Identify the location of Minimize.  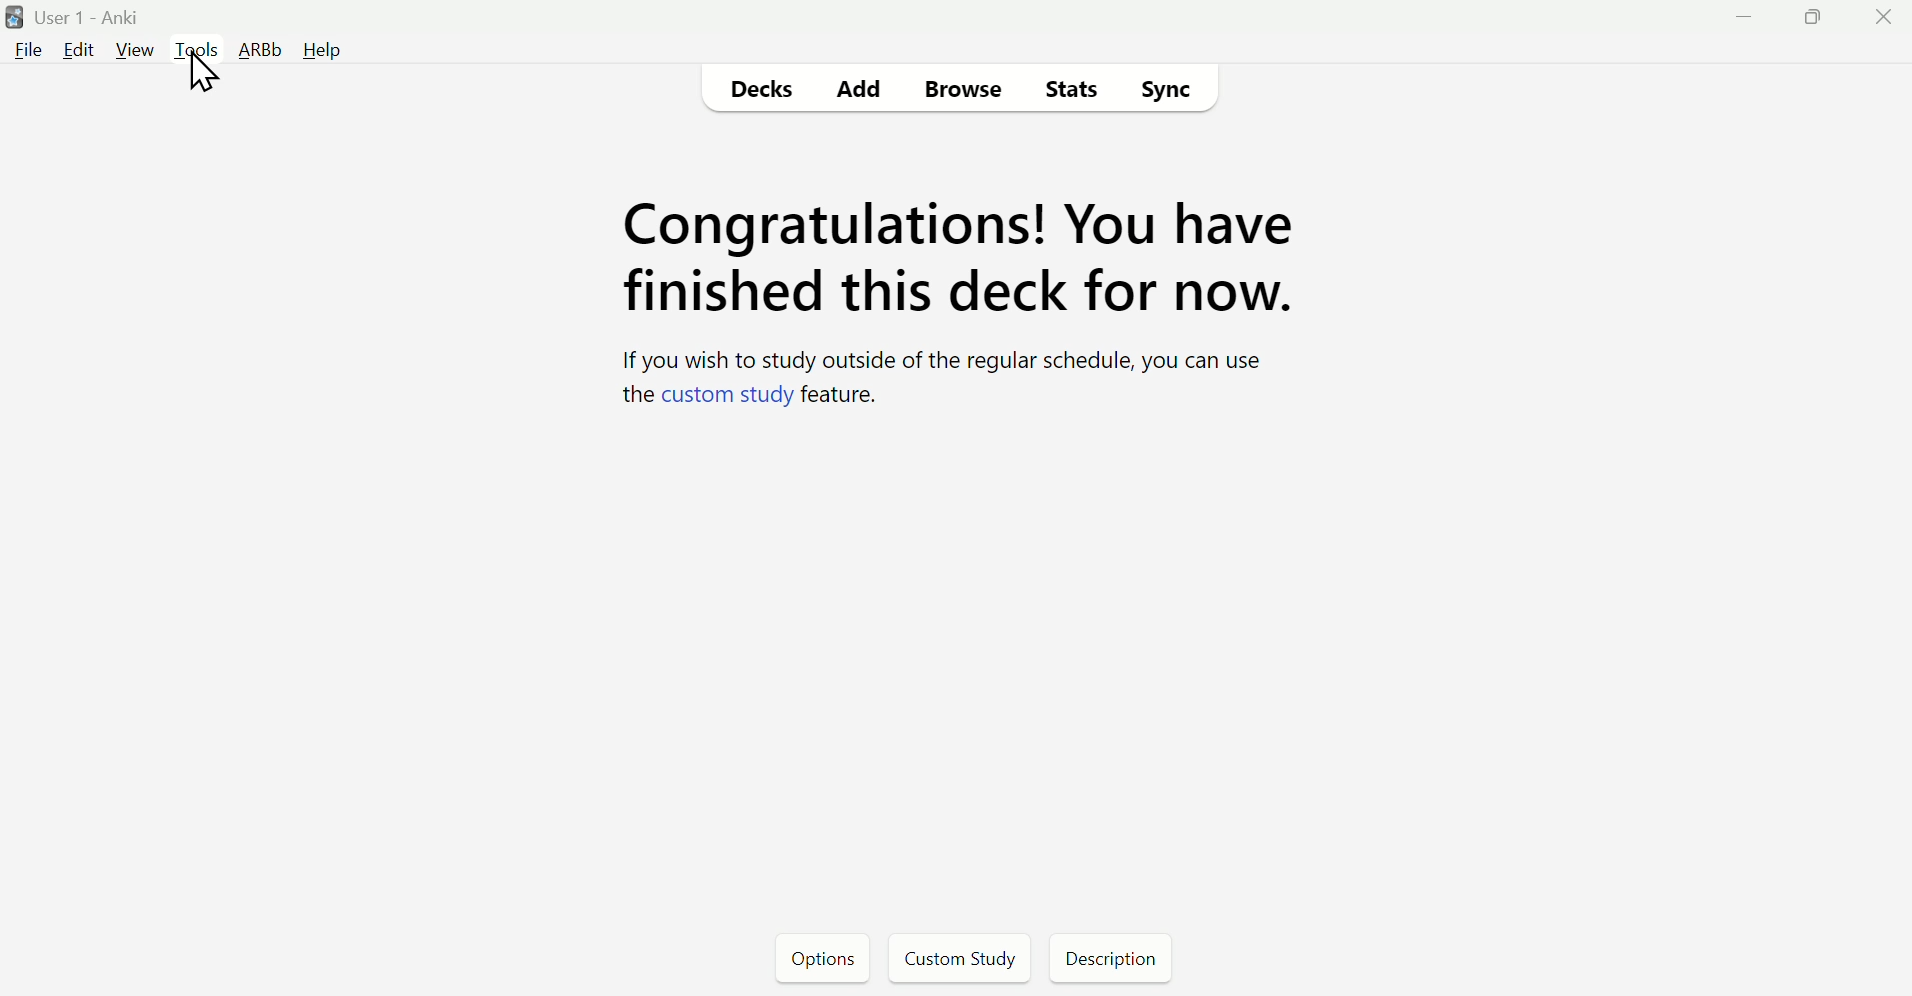
(1743, 18).